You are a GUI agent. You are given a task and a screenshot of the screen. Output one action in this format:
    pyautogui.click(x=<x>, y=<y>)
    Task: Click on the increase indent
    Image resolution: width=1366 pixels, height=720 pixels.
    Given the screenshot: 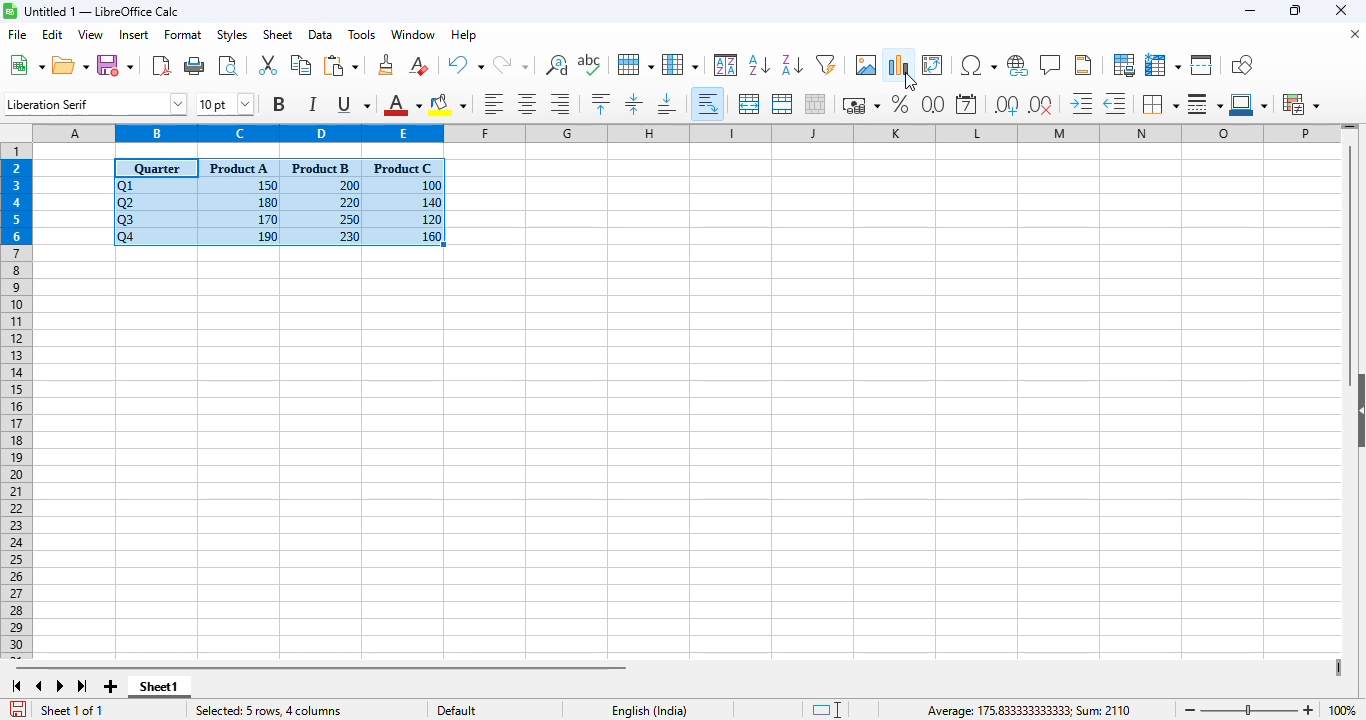 What is the action you would take?
    pyautogui.click(x=1082, y=103)
    